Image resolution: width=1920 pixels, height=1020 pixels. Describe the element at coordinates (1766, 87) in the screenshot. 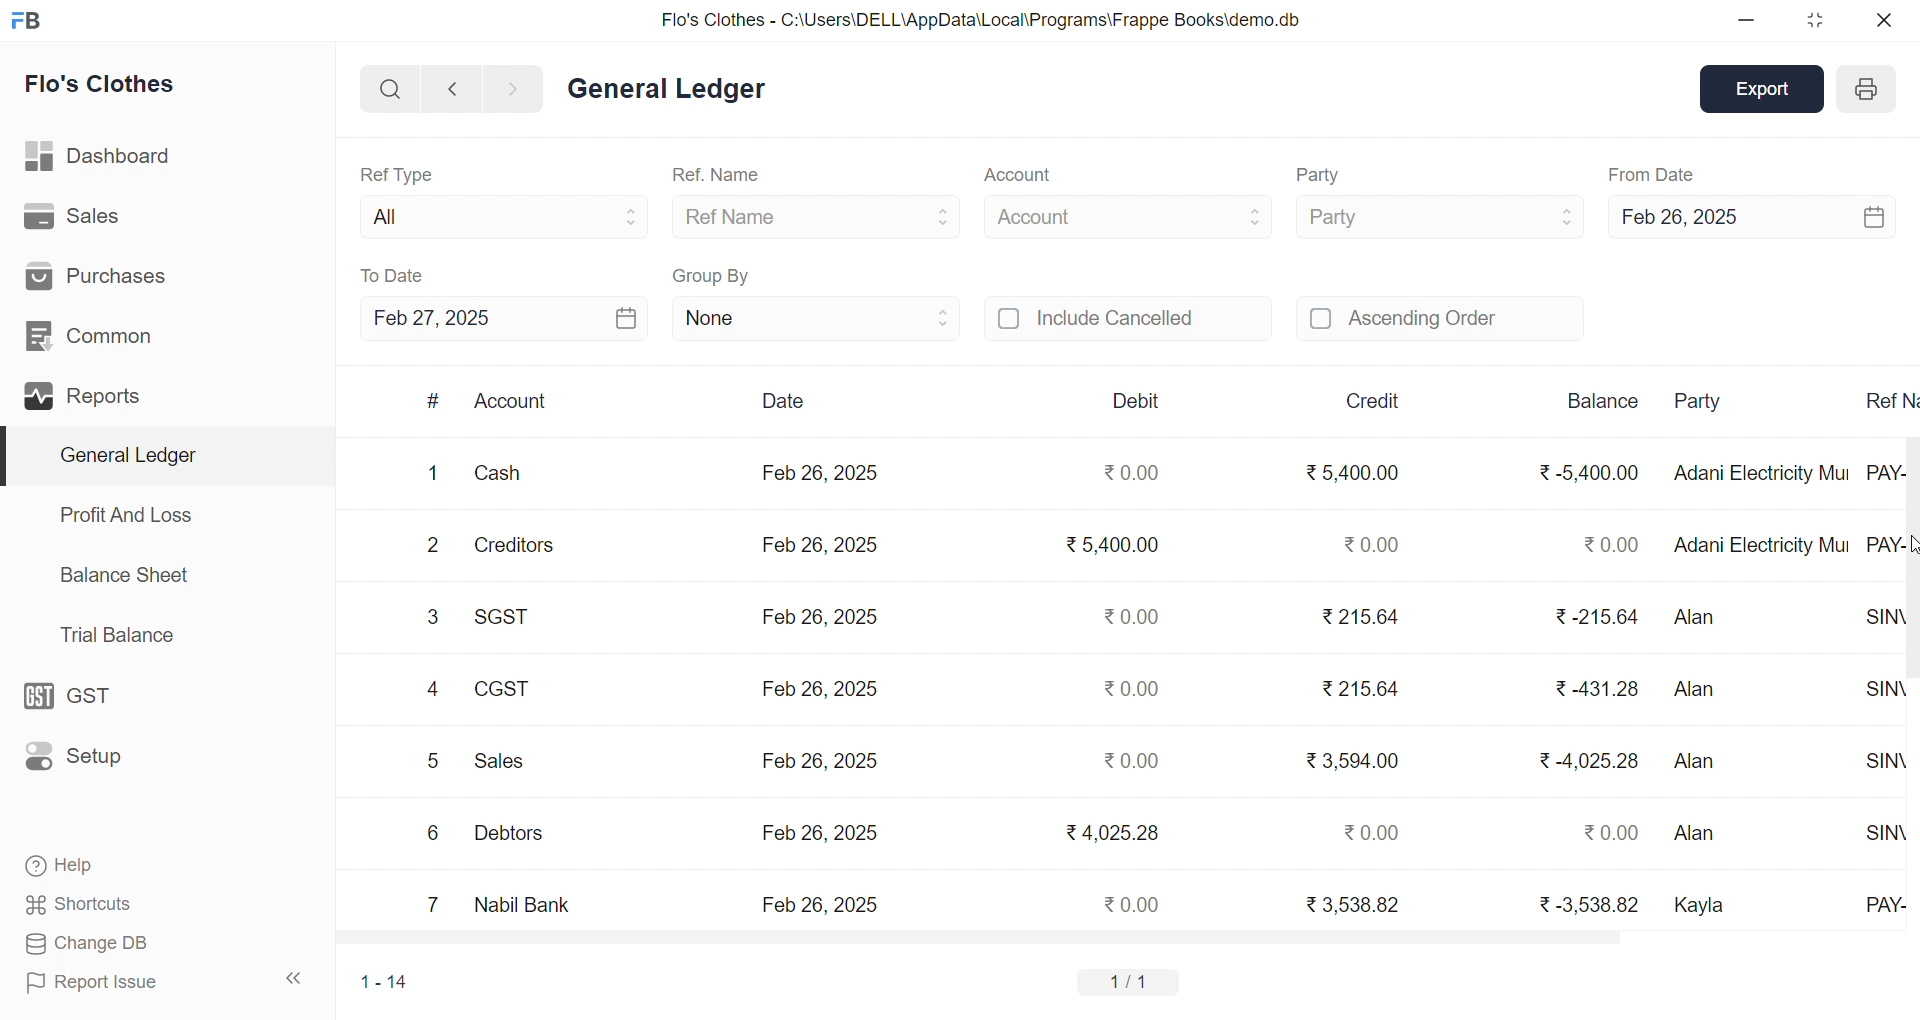

I see `Export` at that location.